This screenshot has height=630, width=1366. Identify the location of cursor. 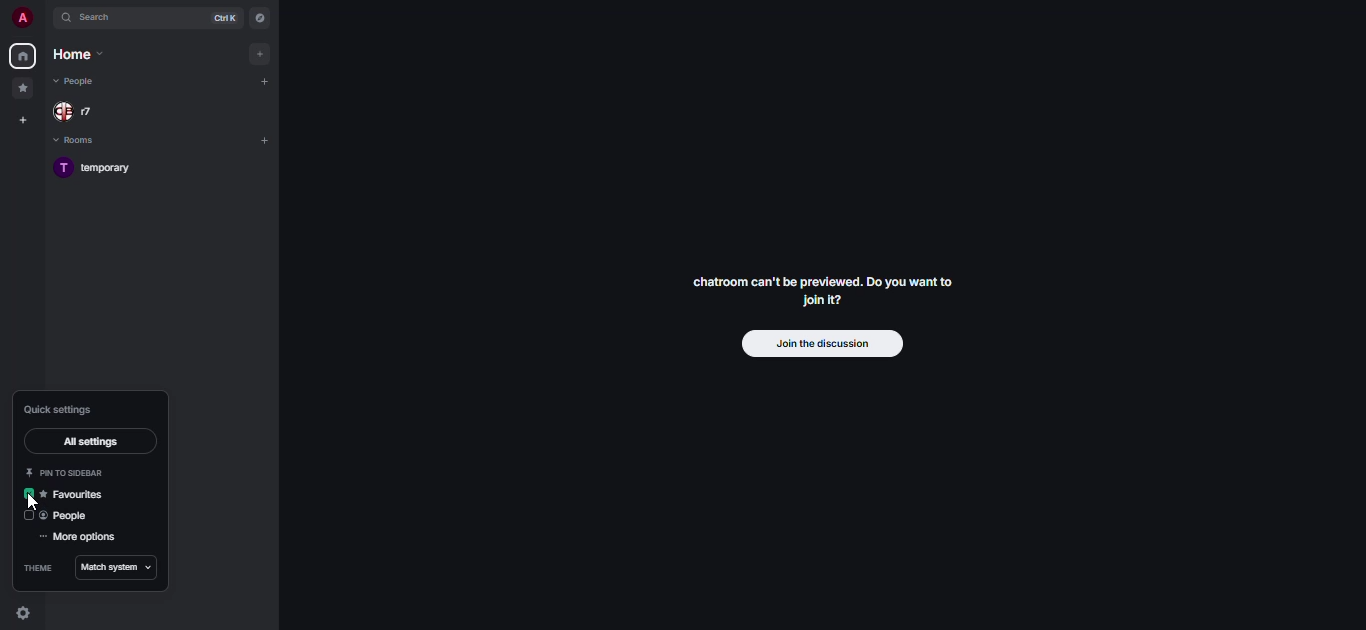
(35, 504).